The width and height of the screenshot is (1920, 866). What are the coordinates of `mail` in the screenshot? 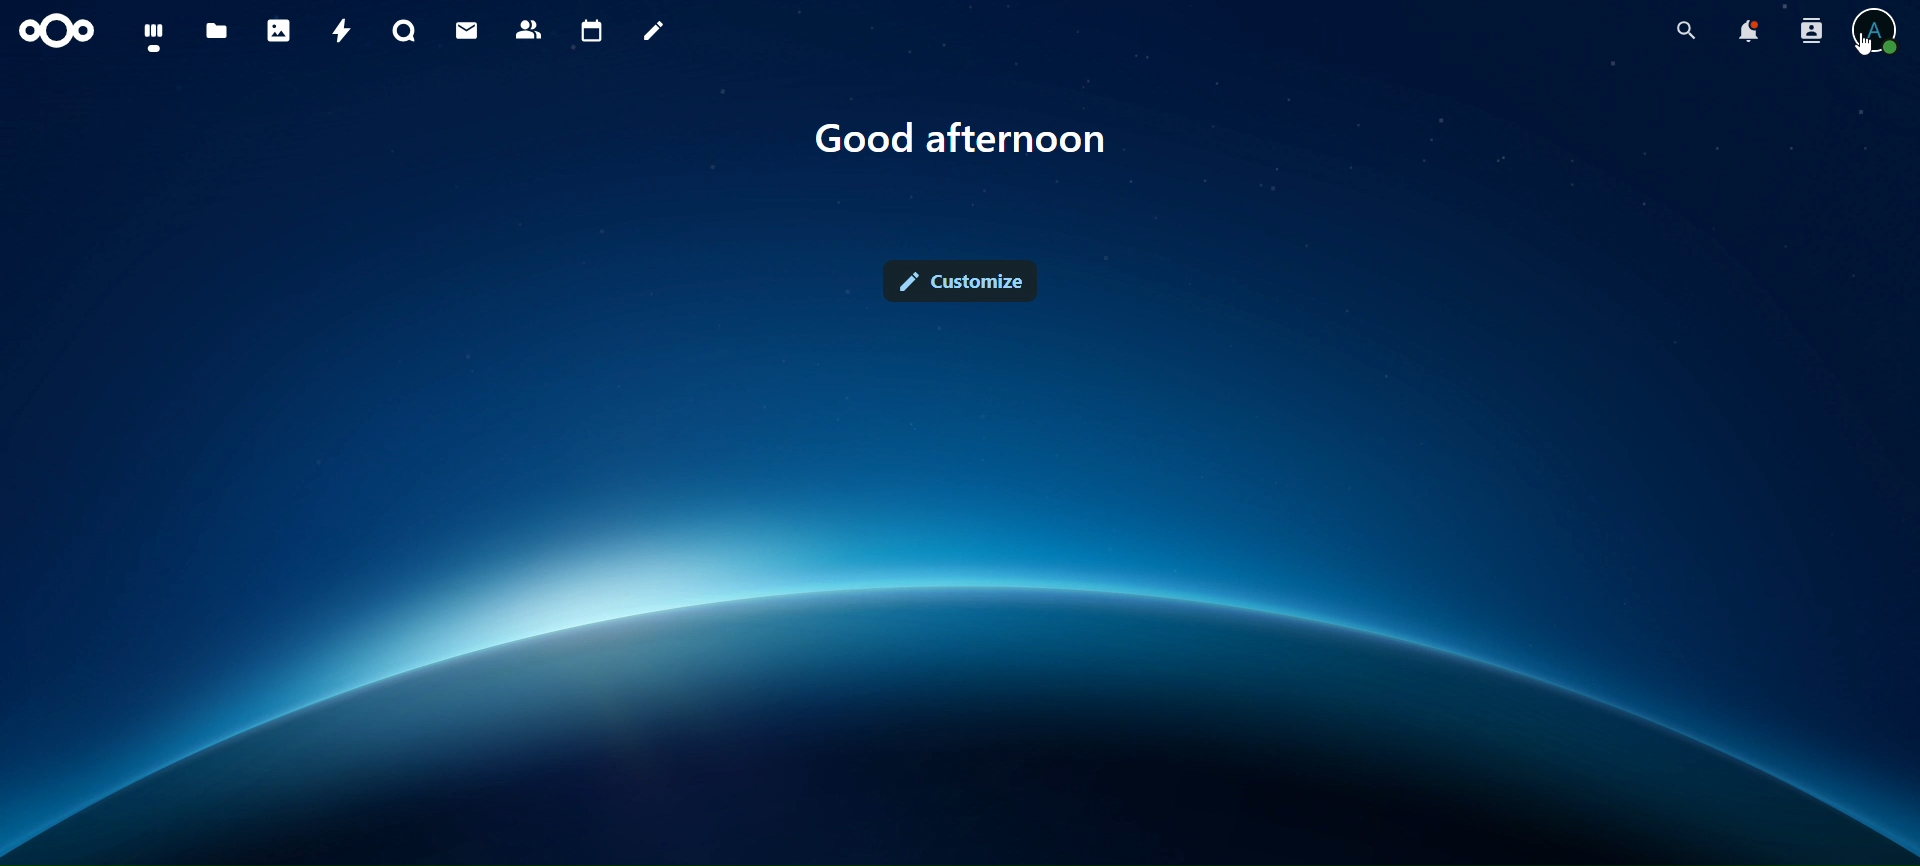 It's located at (466, 28).